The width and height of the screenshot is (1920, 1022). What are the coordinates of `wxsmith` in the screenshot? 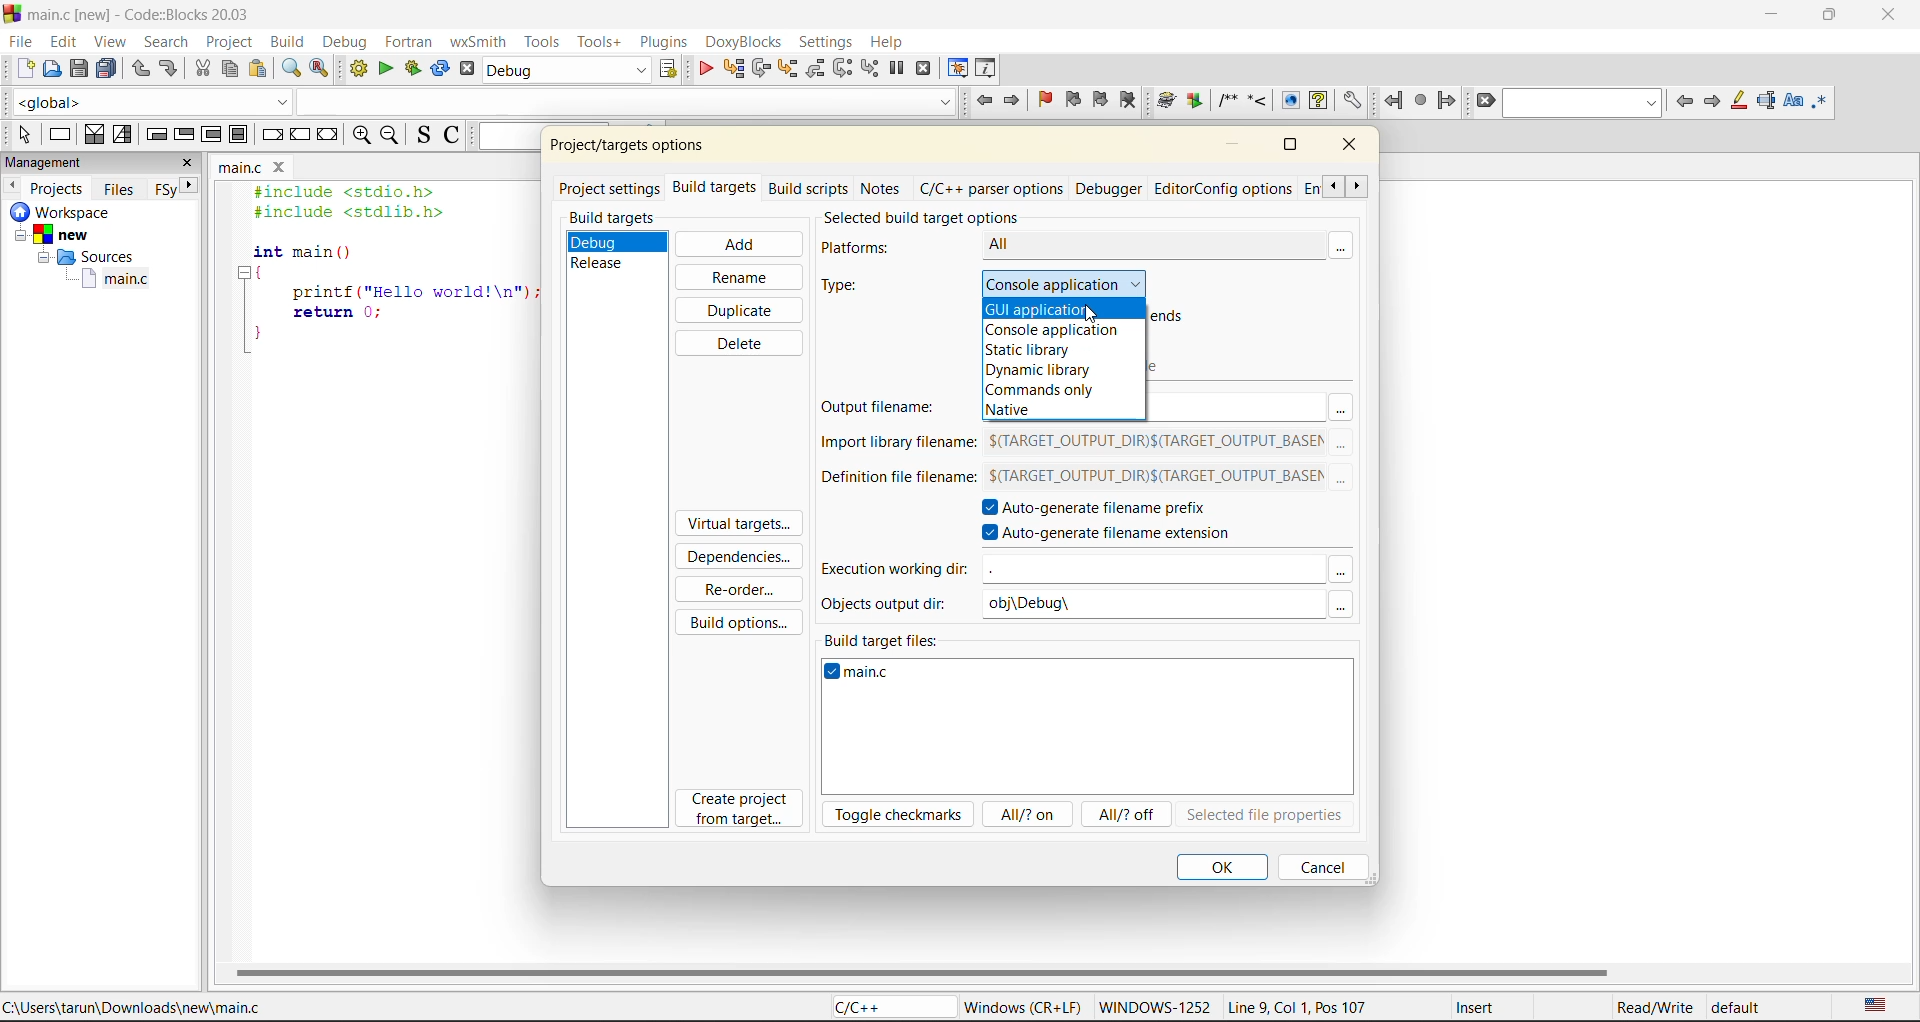 It's located at (481, 41).